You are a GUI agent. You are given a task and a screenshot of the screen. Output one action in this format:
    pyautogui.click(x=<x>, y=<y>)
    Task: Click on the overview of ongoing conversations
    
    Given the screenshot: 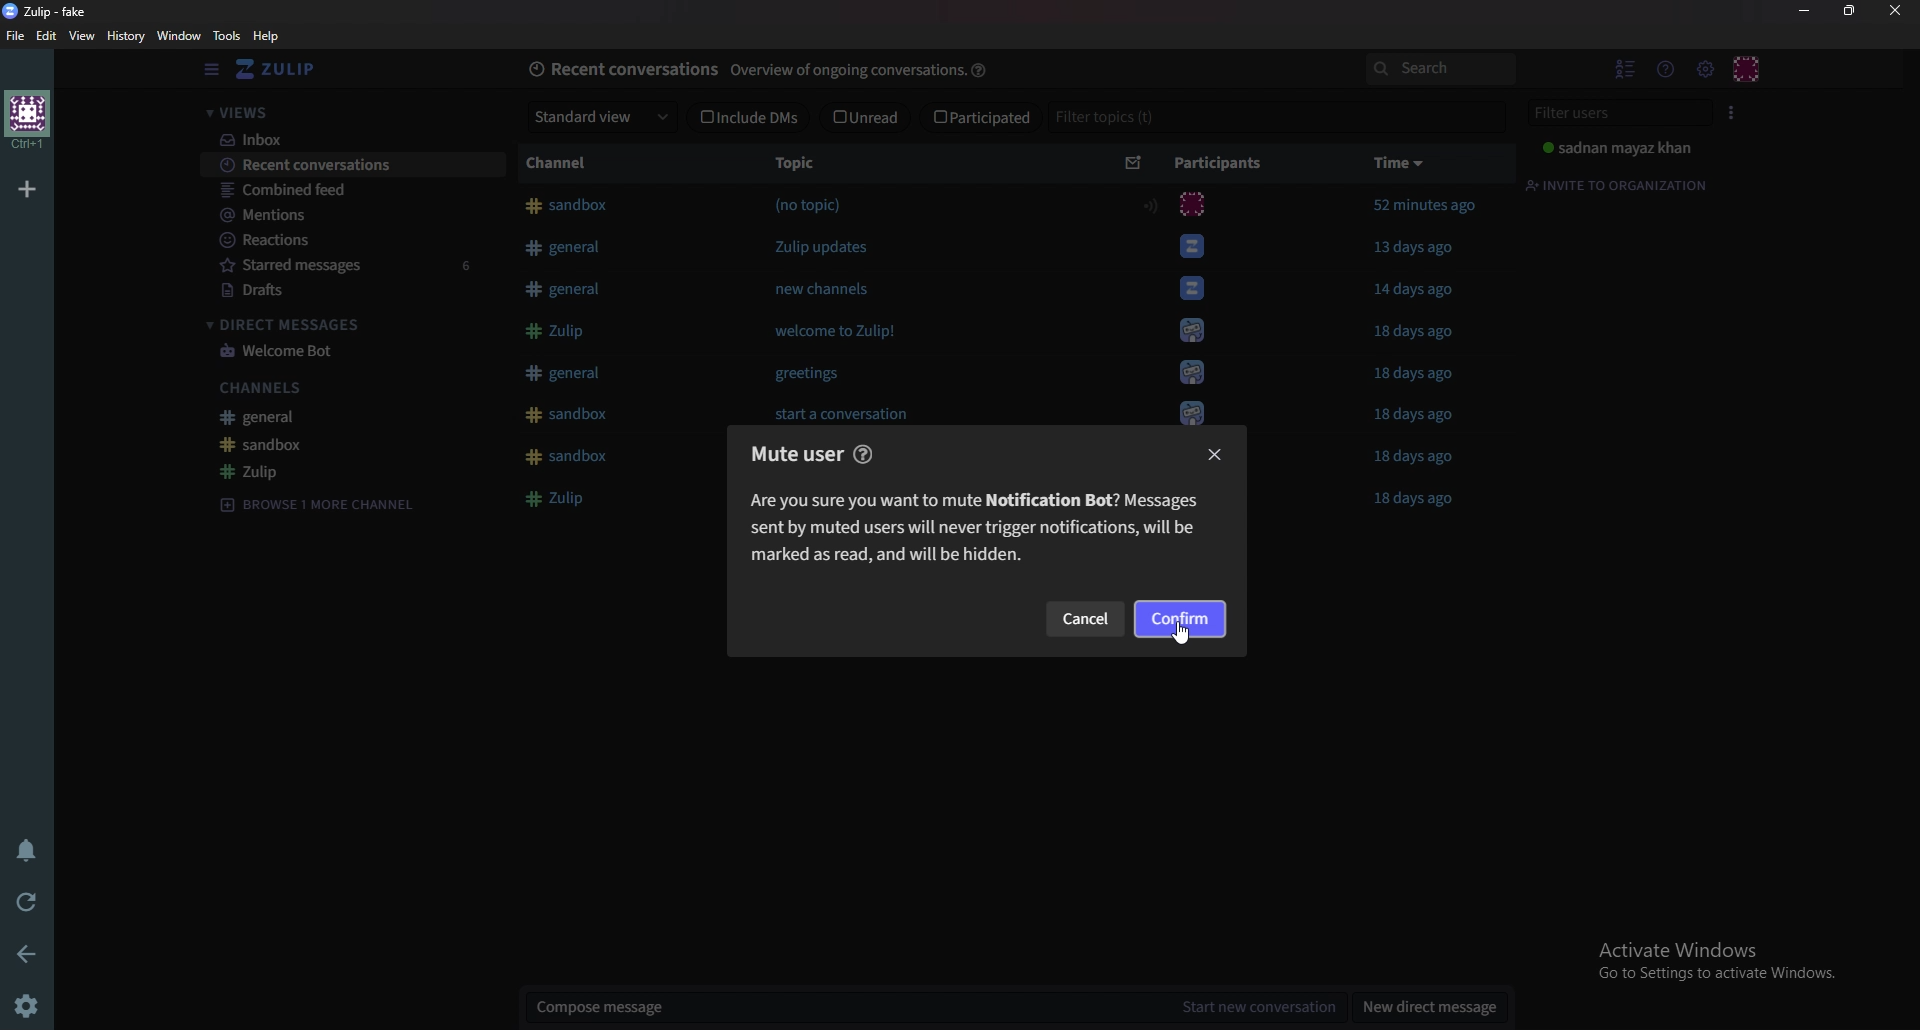 What is the action you would take?
    pyautogui.click(x=847, y=71)
    